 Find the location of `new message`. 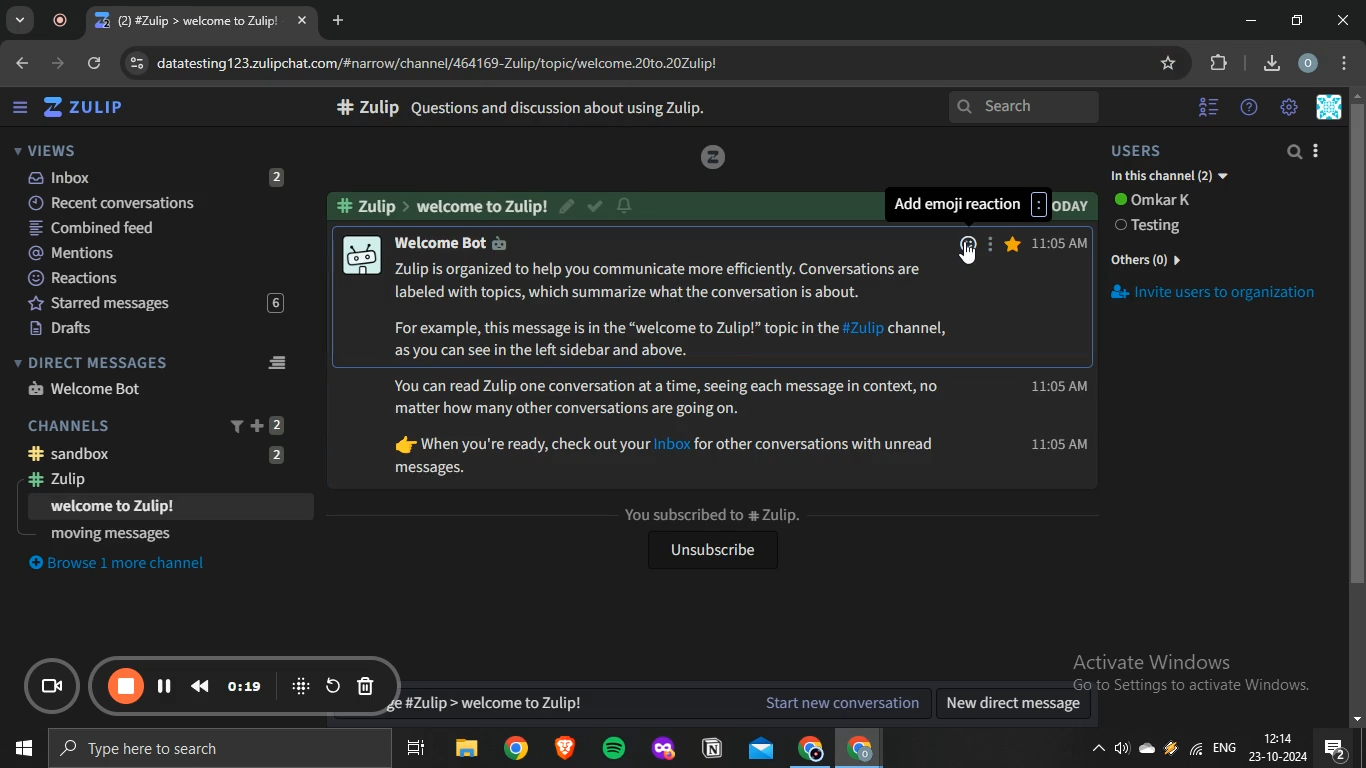

new message is located at coordinates (657, 703).